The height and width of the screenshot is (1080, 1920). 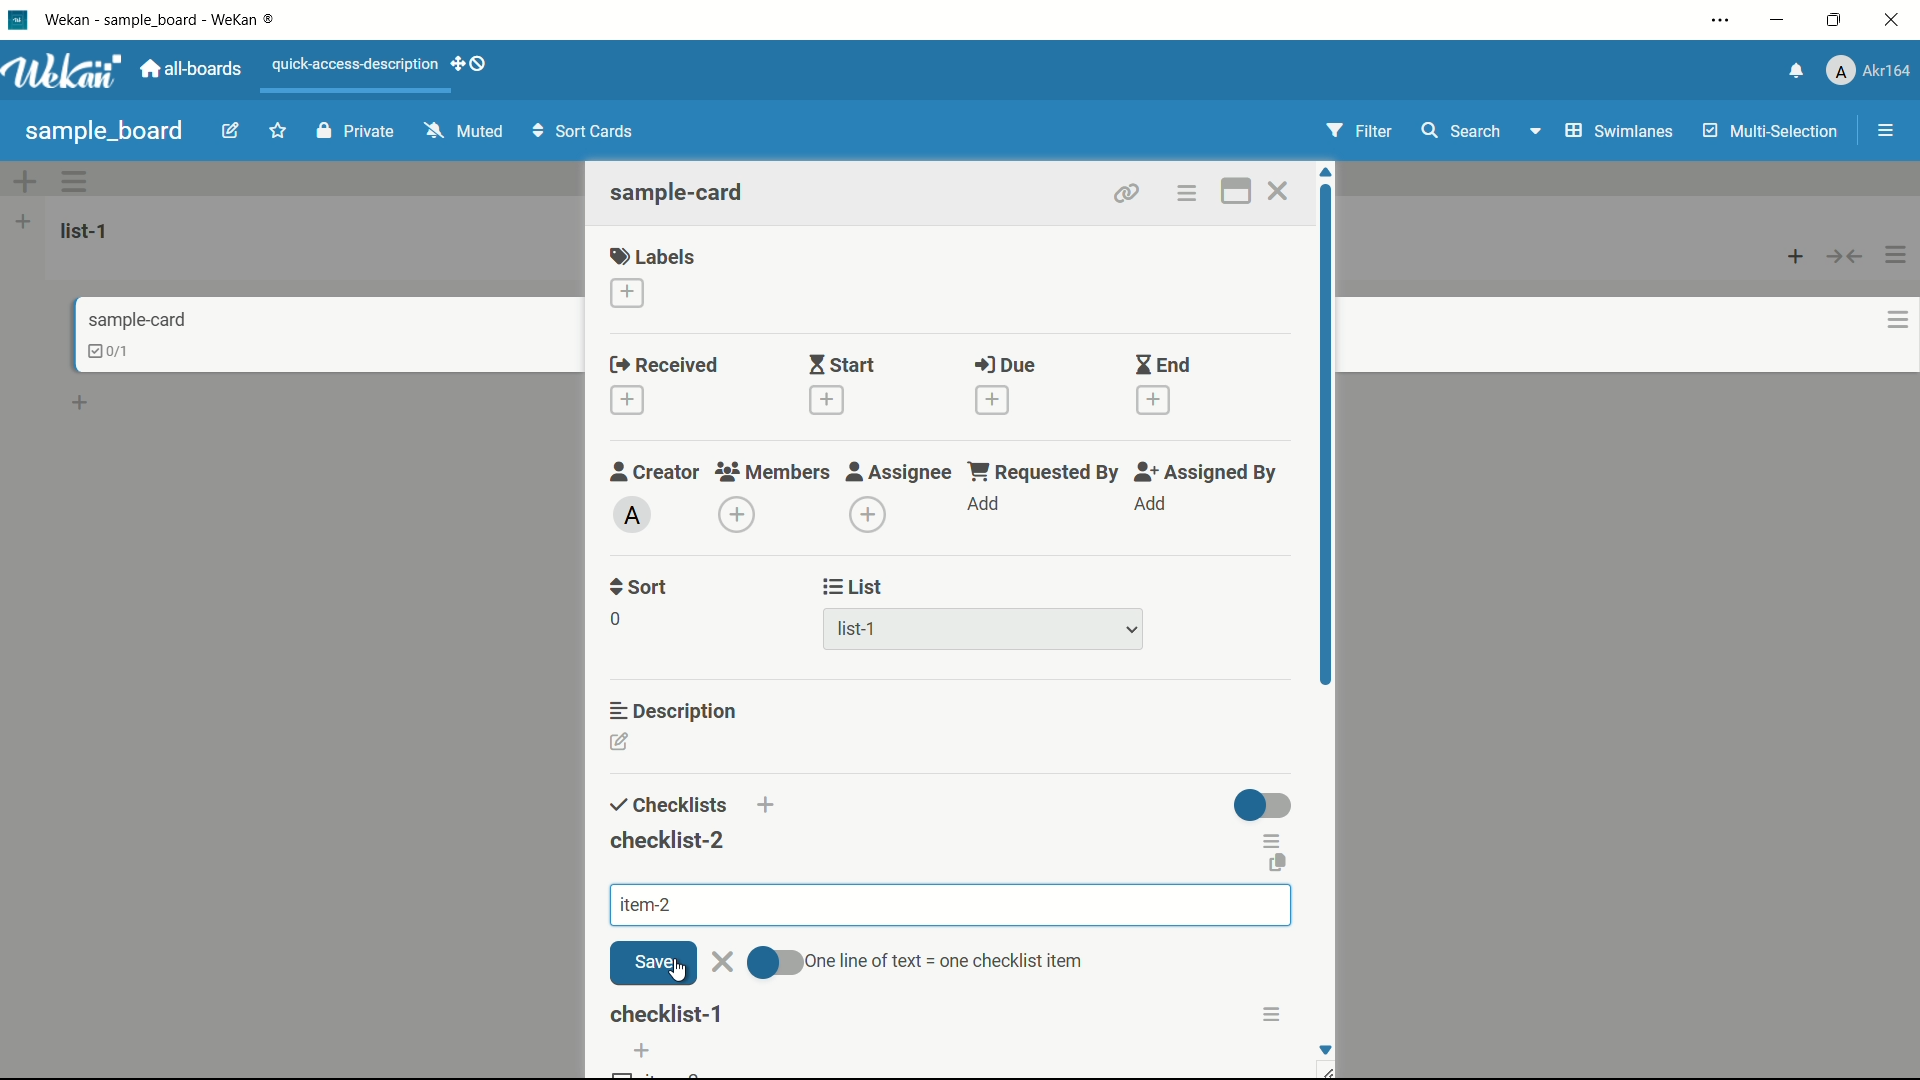 I want to click on add card bottom, so click(x=89, y=403).